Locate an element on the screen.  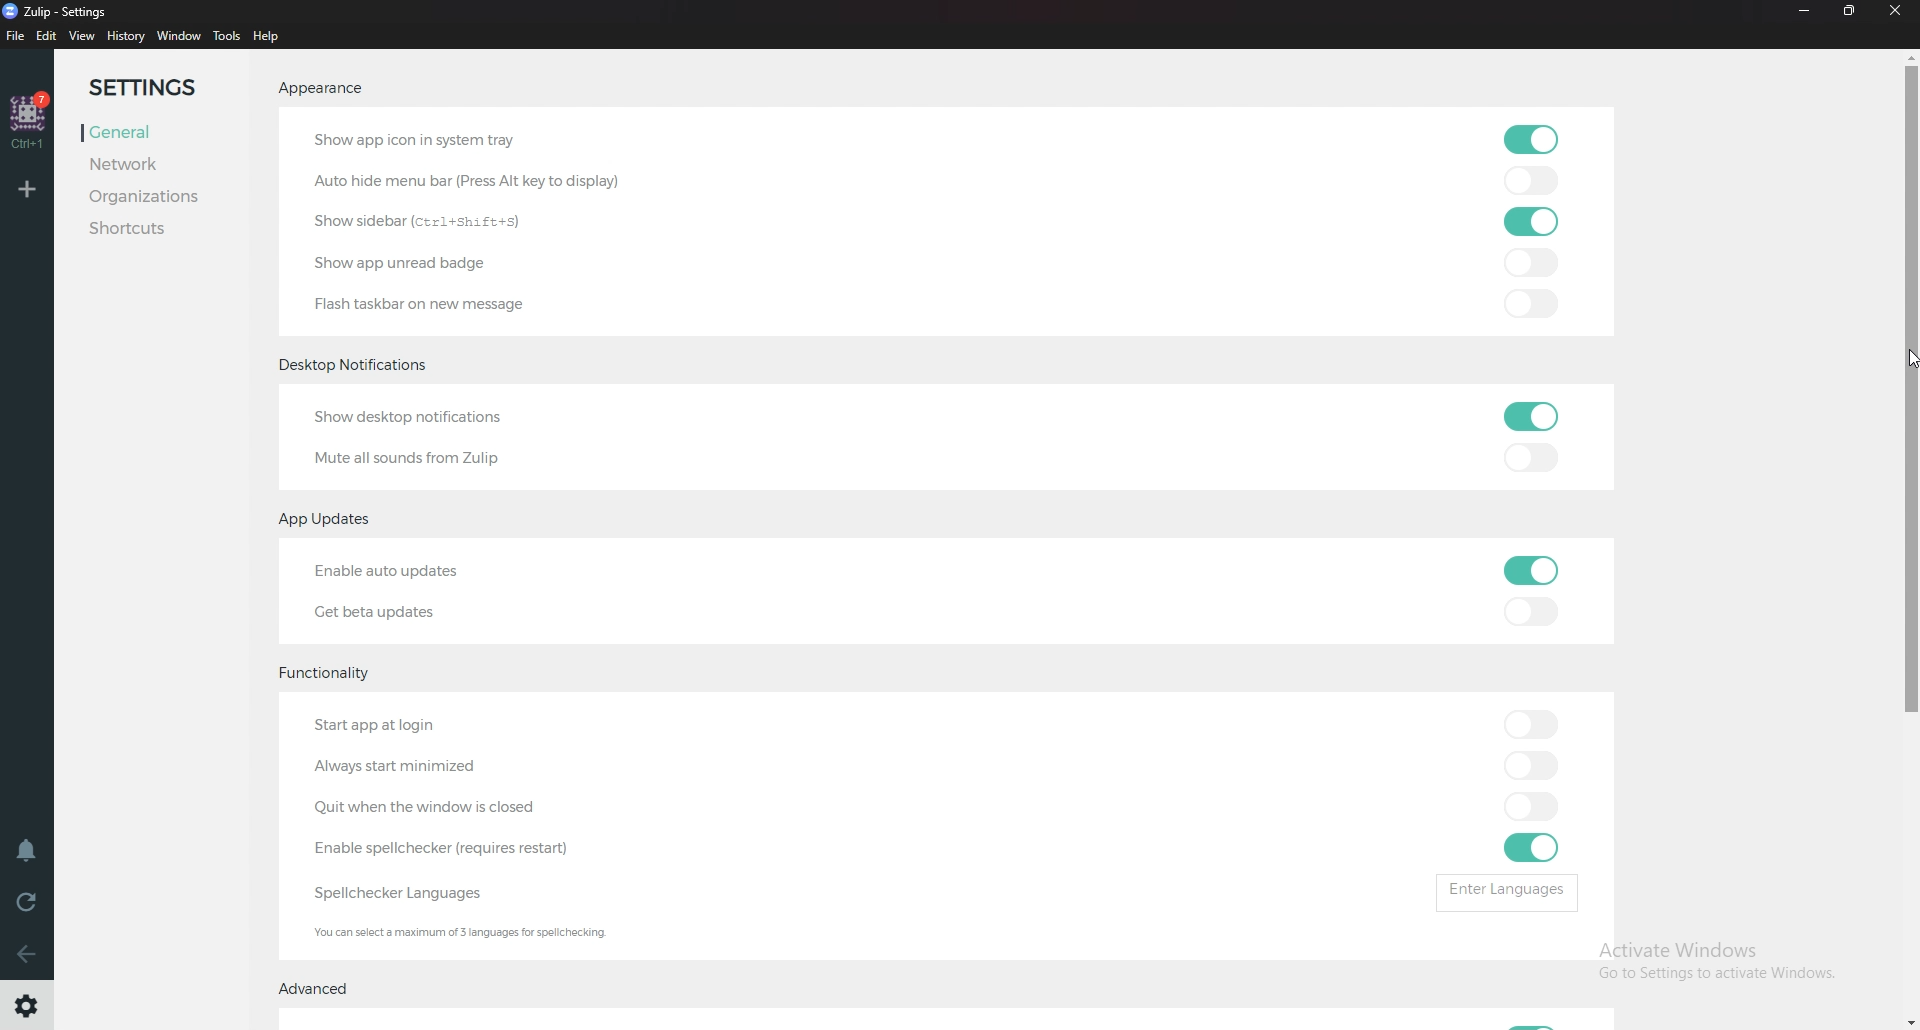
quit when Windows is closed is located at coordinates (459, 809).